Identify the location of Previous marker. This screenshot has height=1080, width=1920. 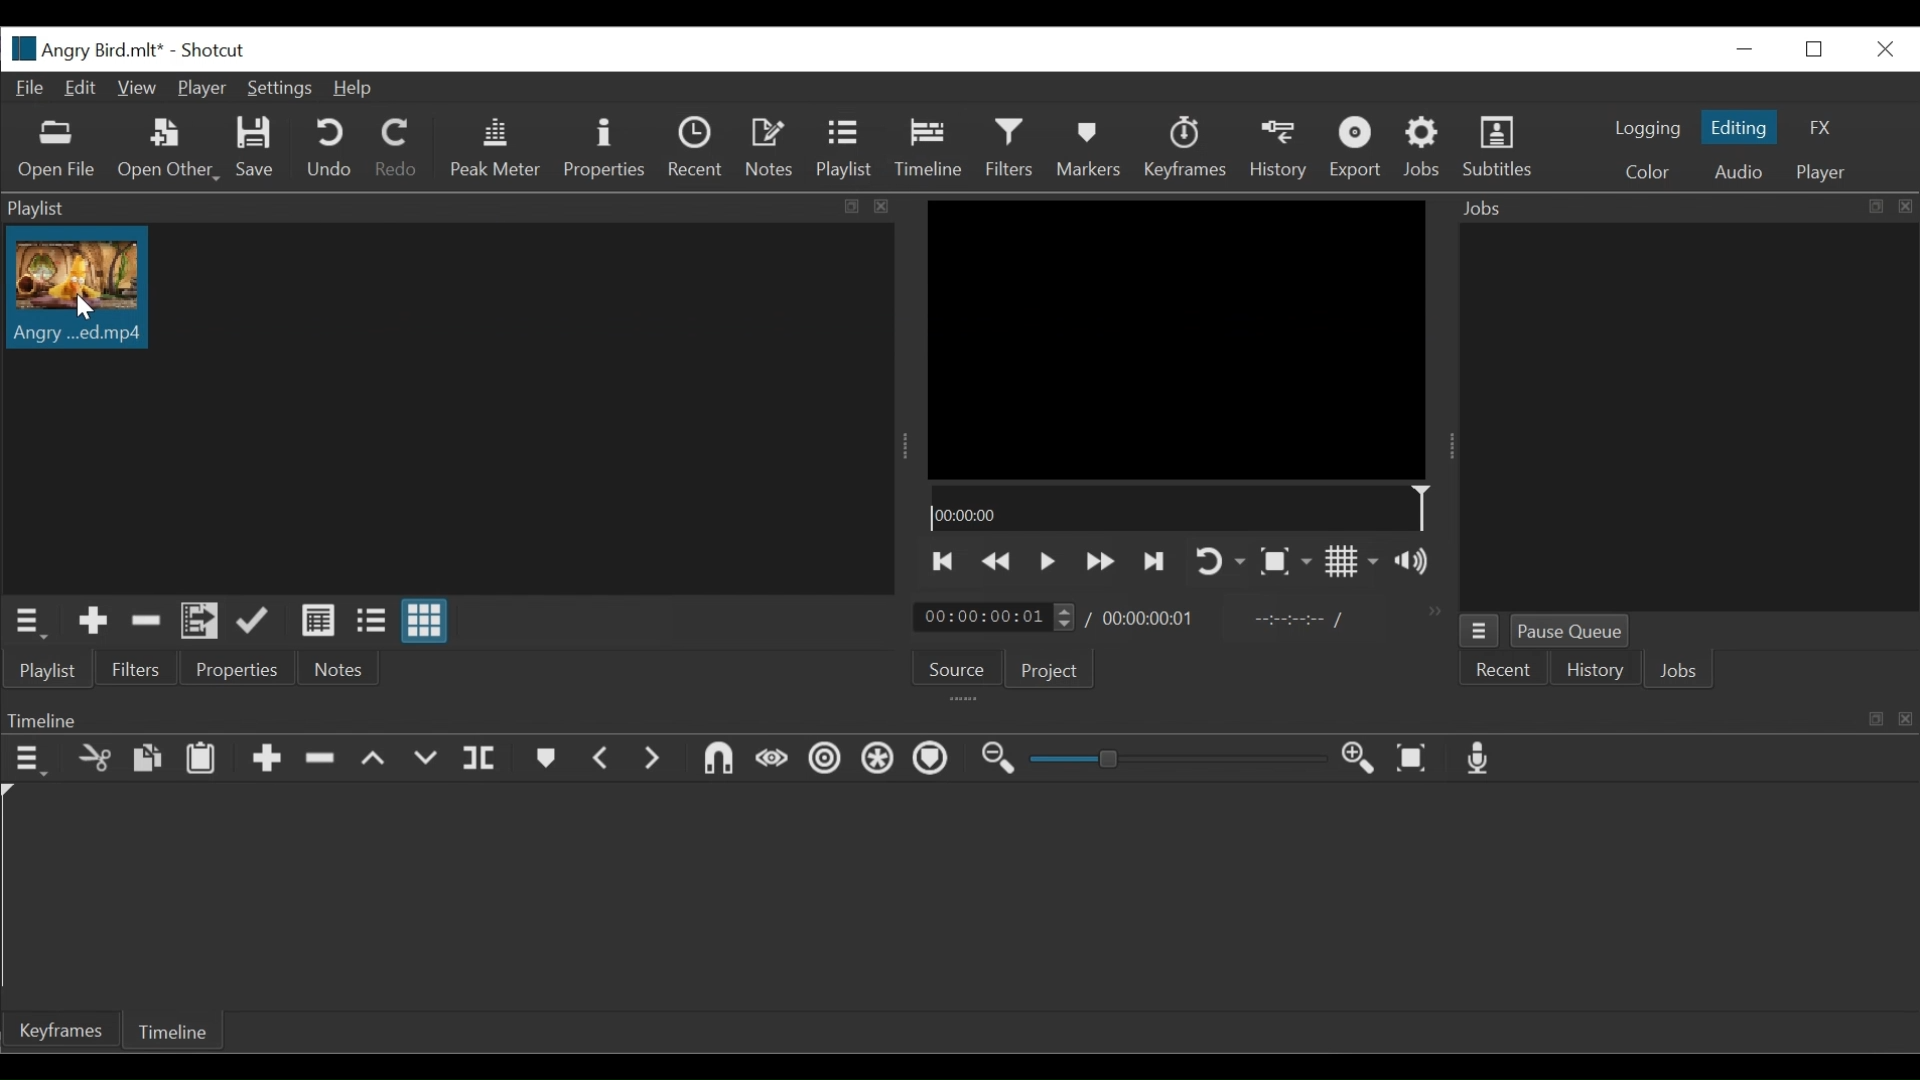
(603, 759).